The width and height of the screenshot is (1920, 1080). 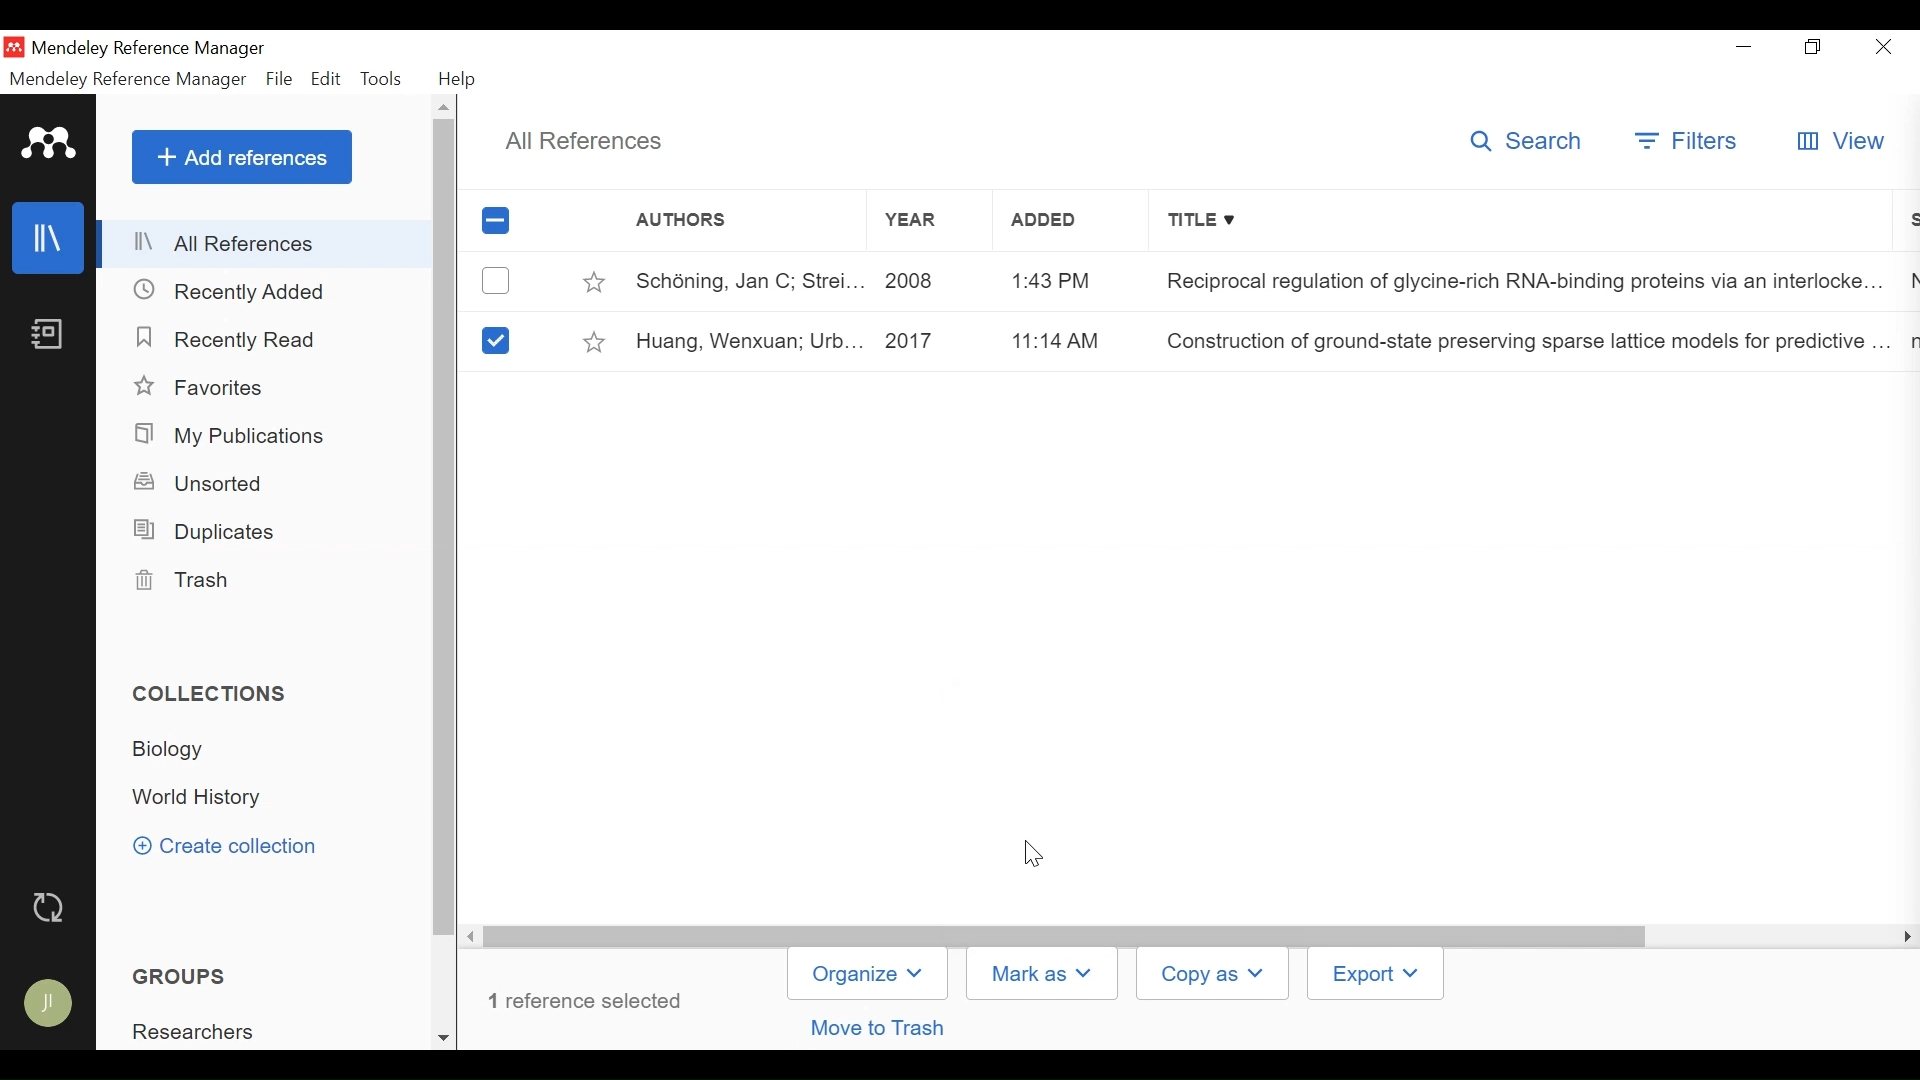 What do you see at coordinates (1690, 141) in the screenshot?
I see `Filter` at bounding box center [1690, 141].